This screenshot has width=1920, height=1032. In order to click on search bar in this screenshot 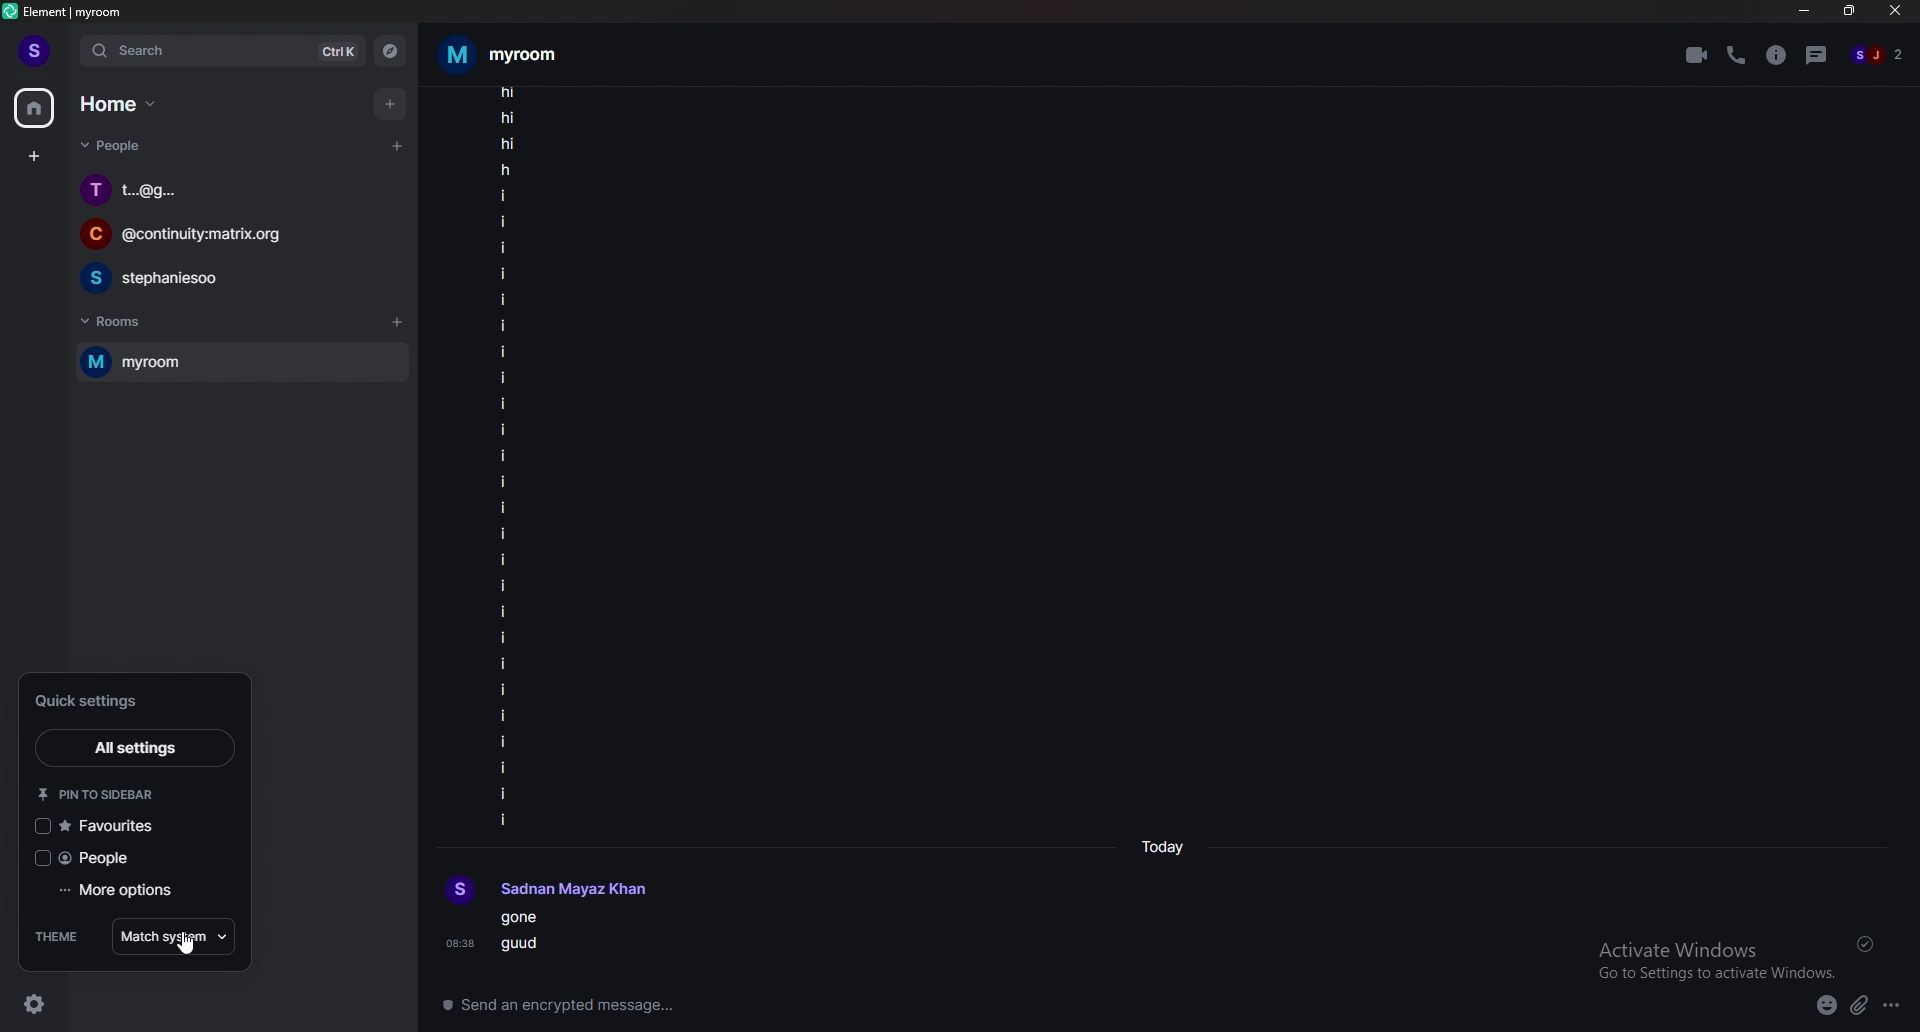, I will do `click(223, 51)`.